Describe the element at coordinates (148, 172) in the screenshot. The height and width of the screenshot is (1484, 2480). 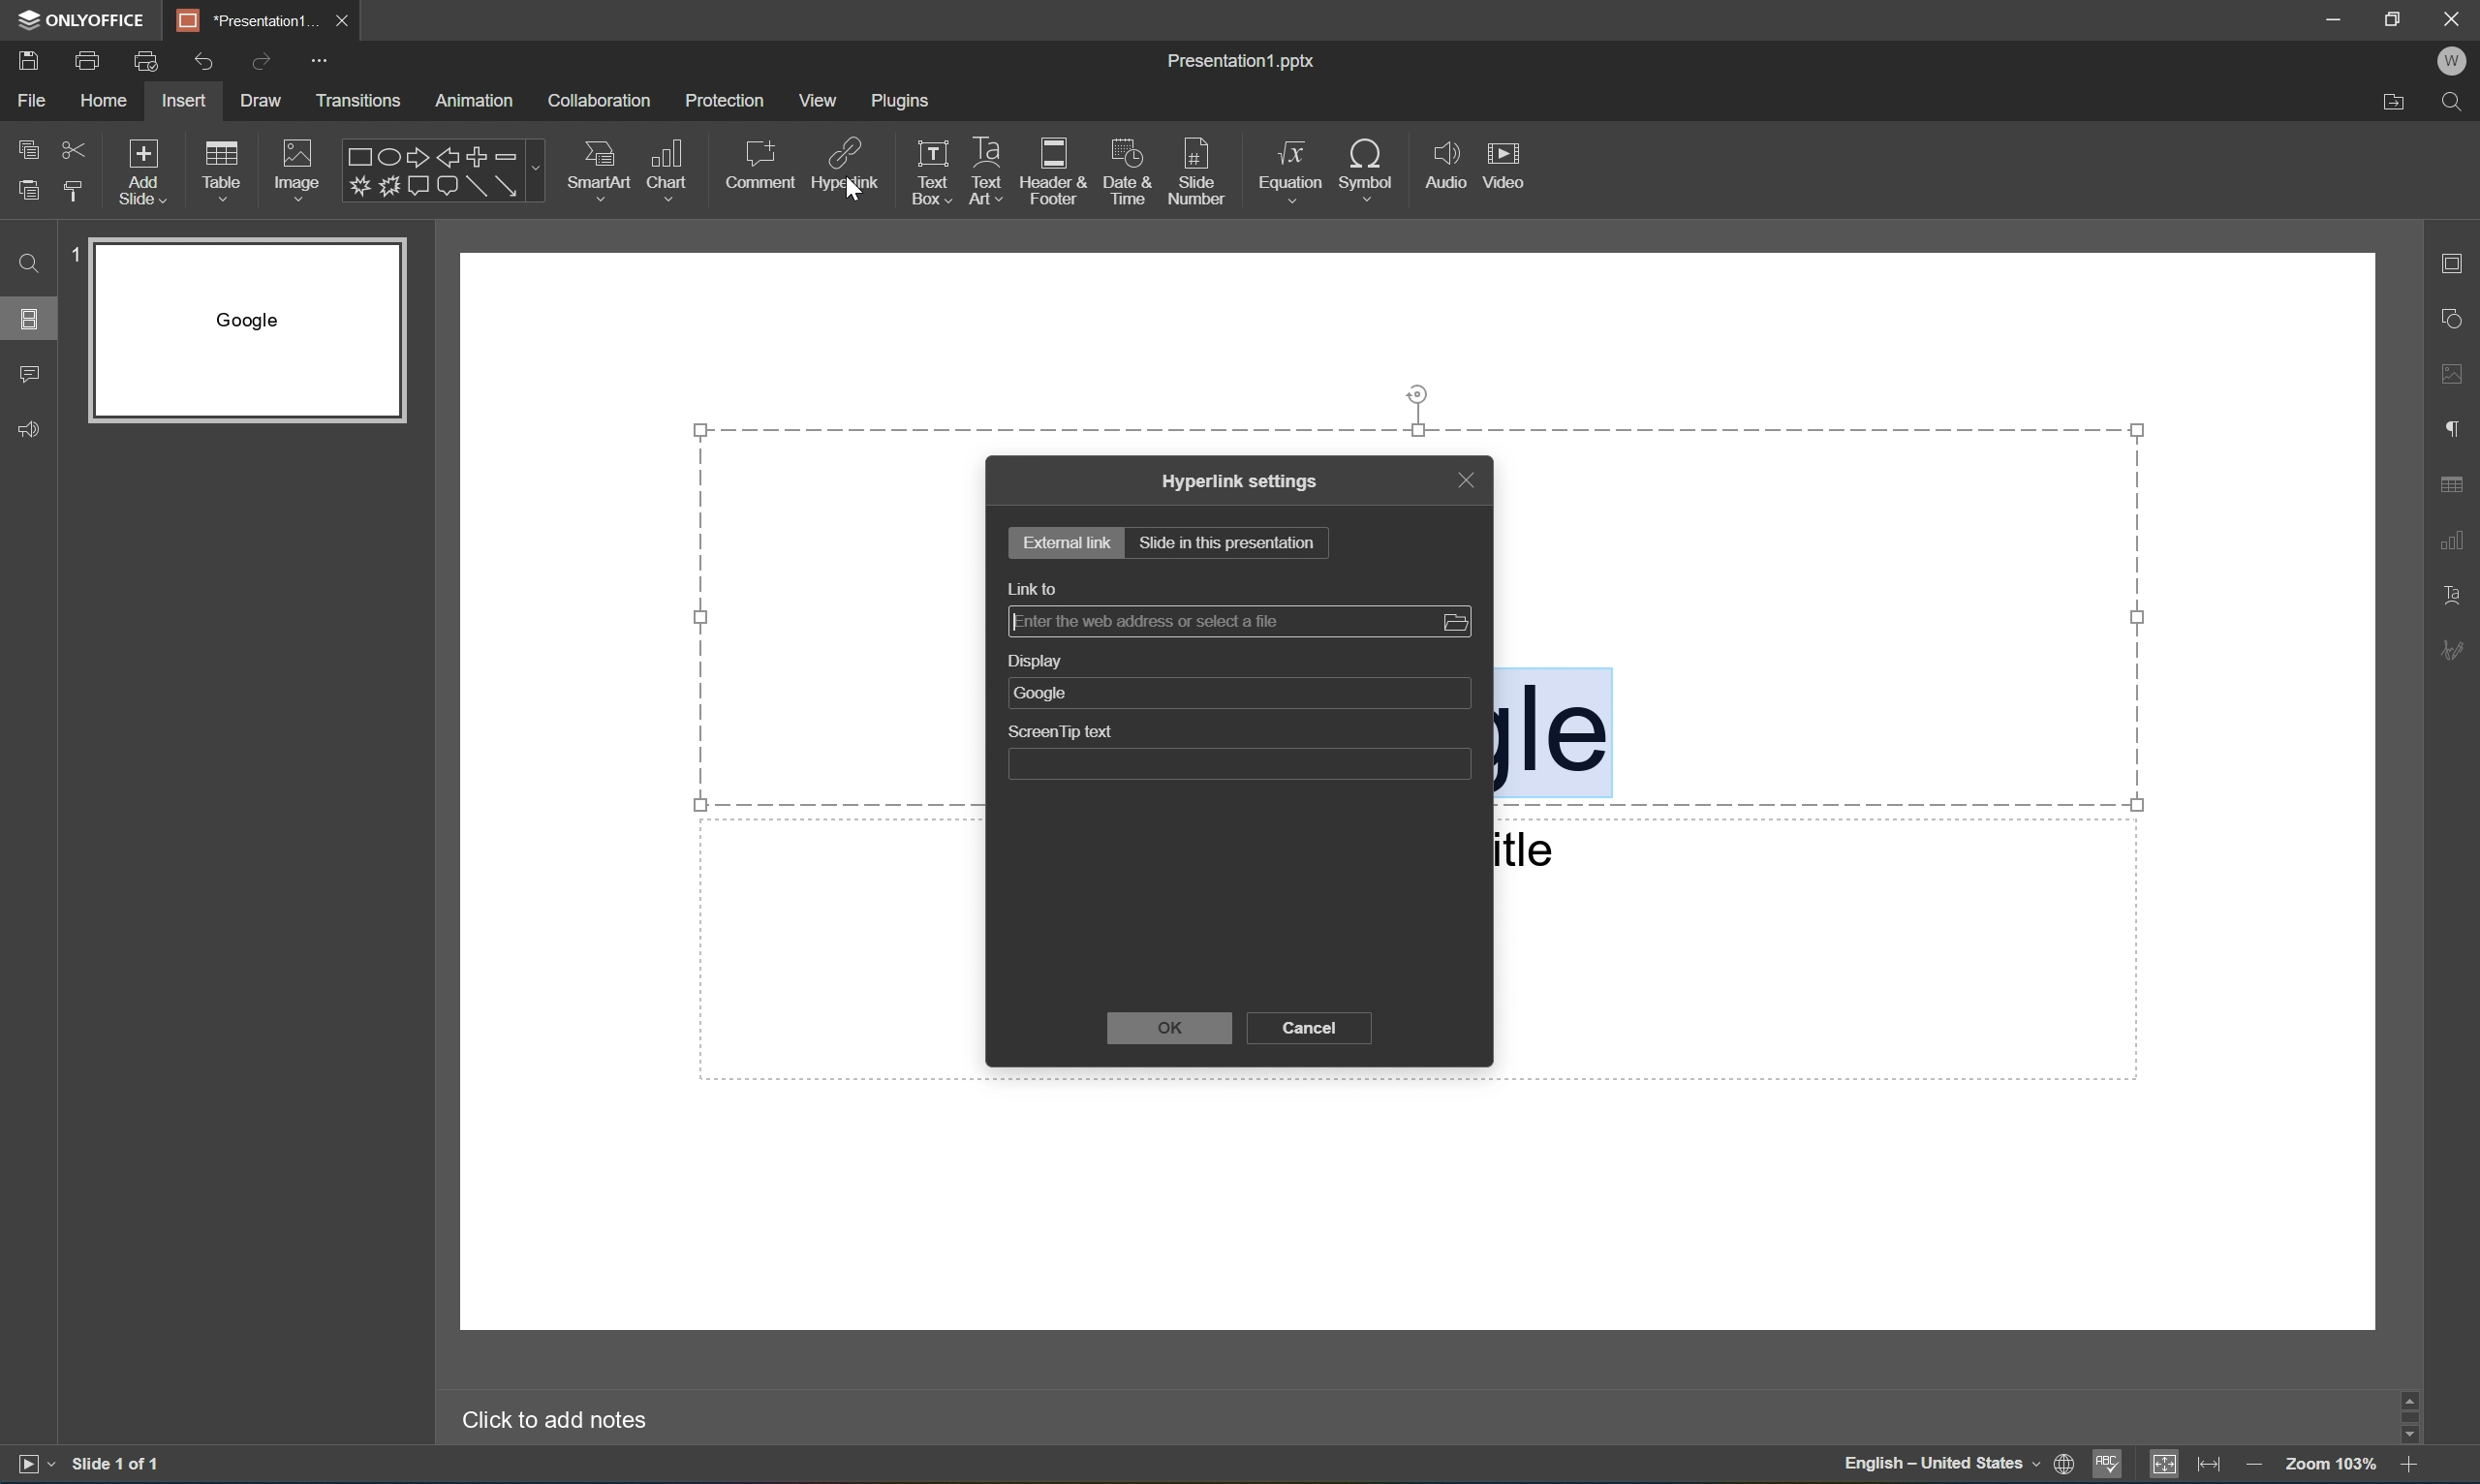
I see `Add slide` at that location.